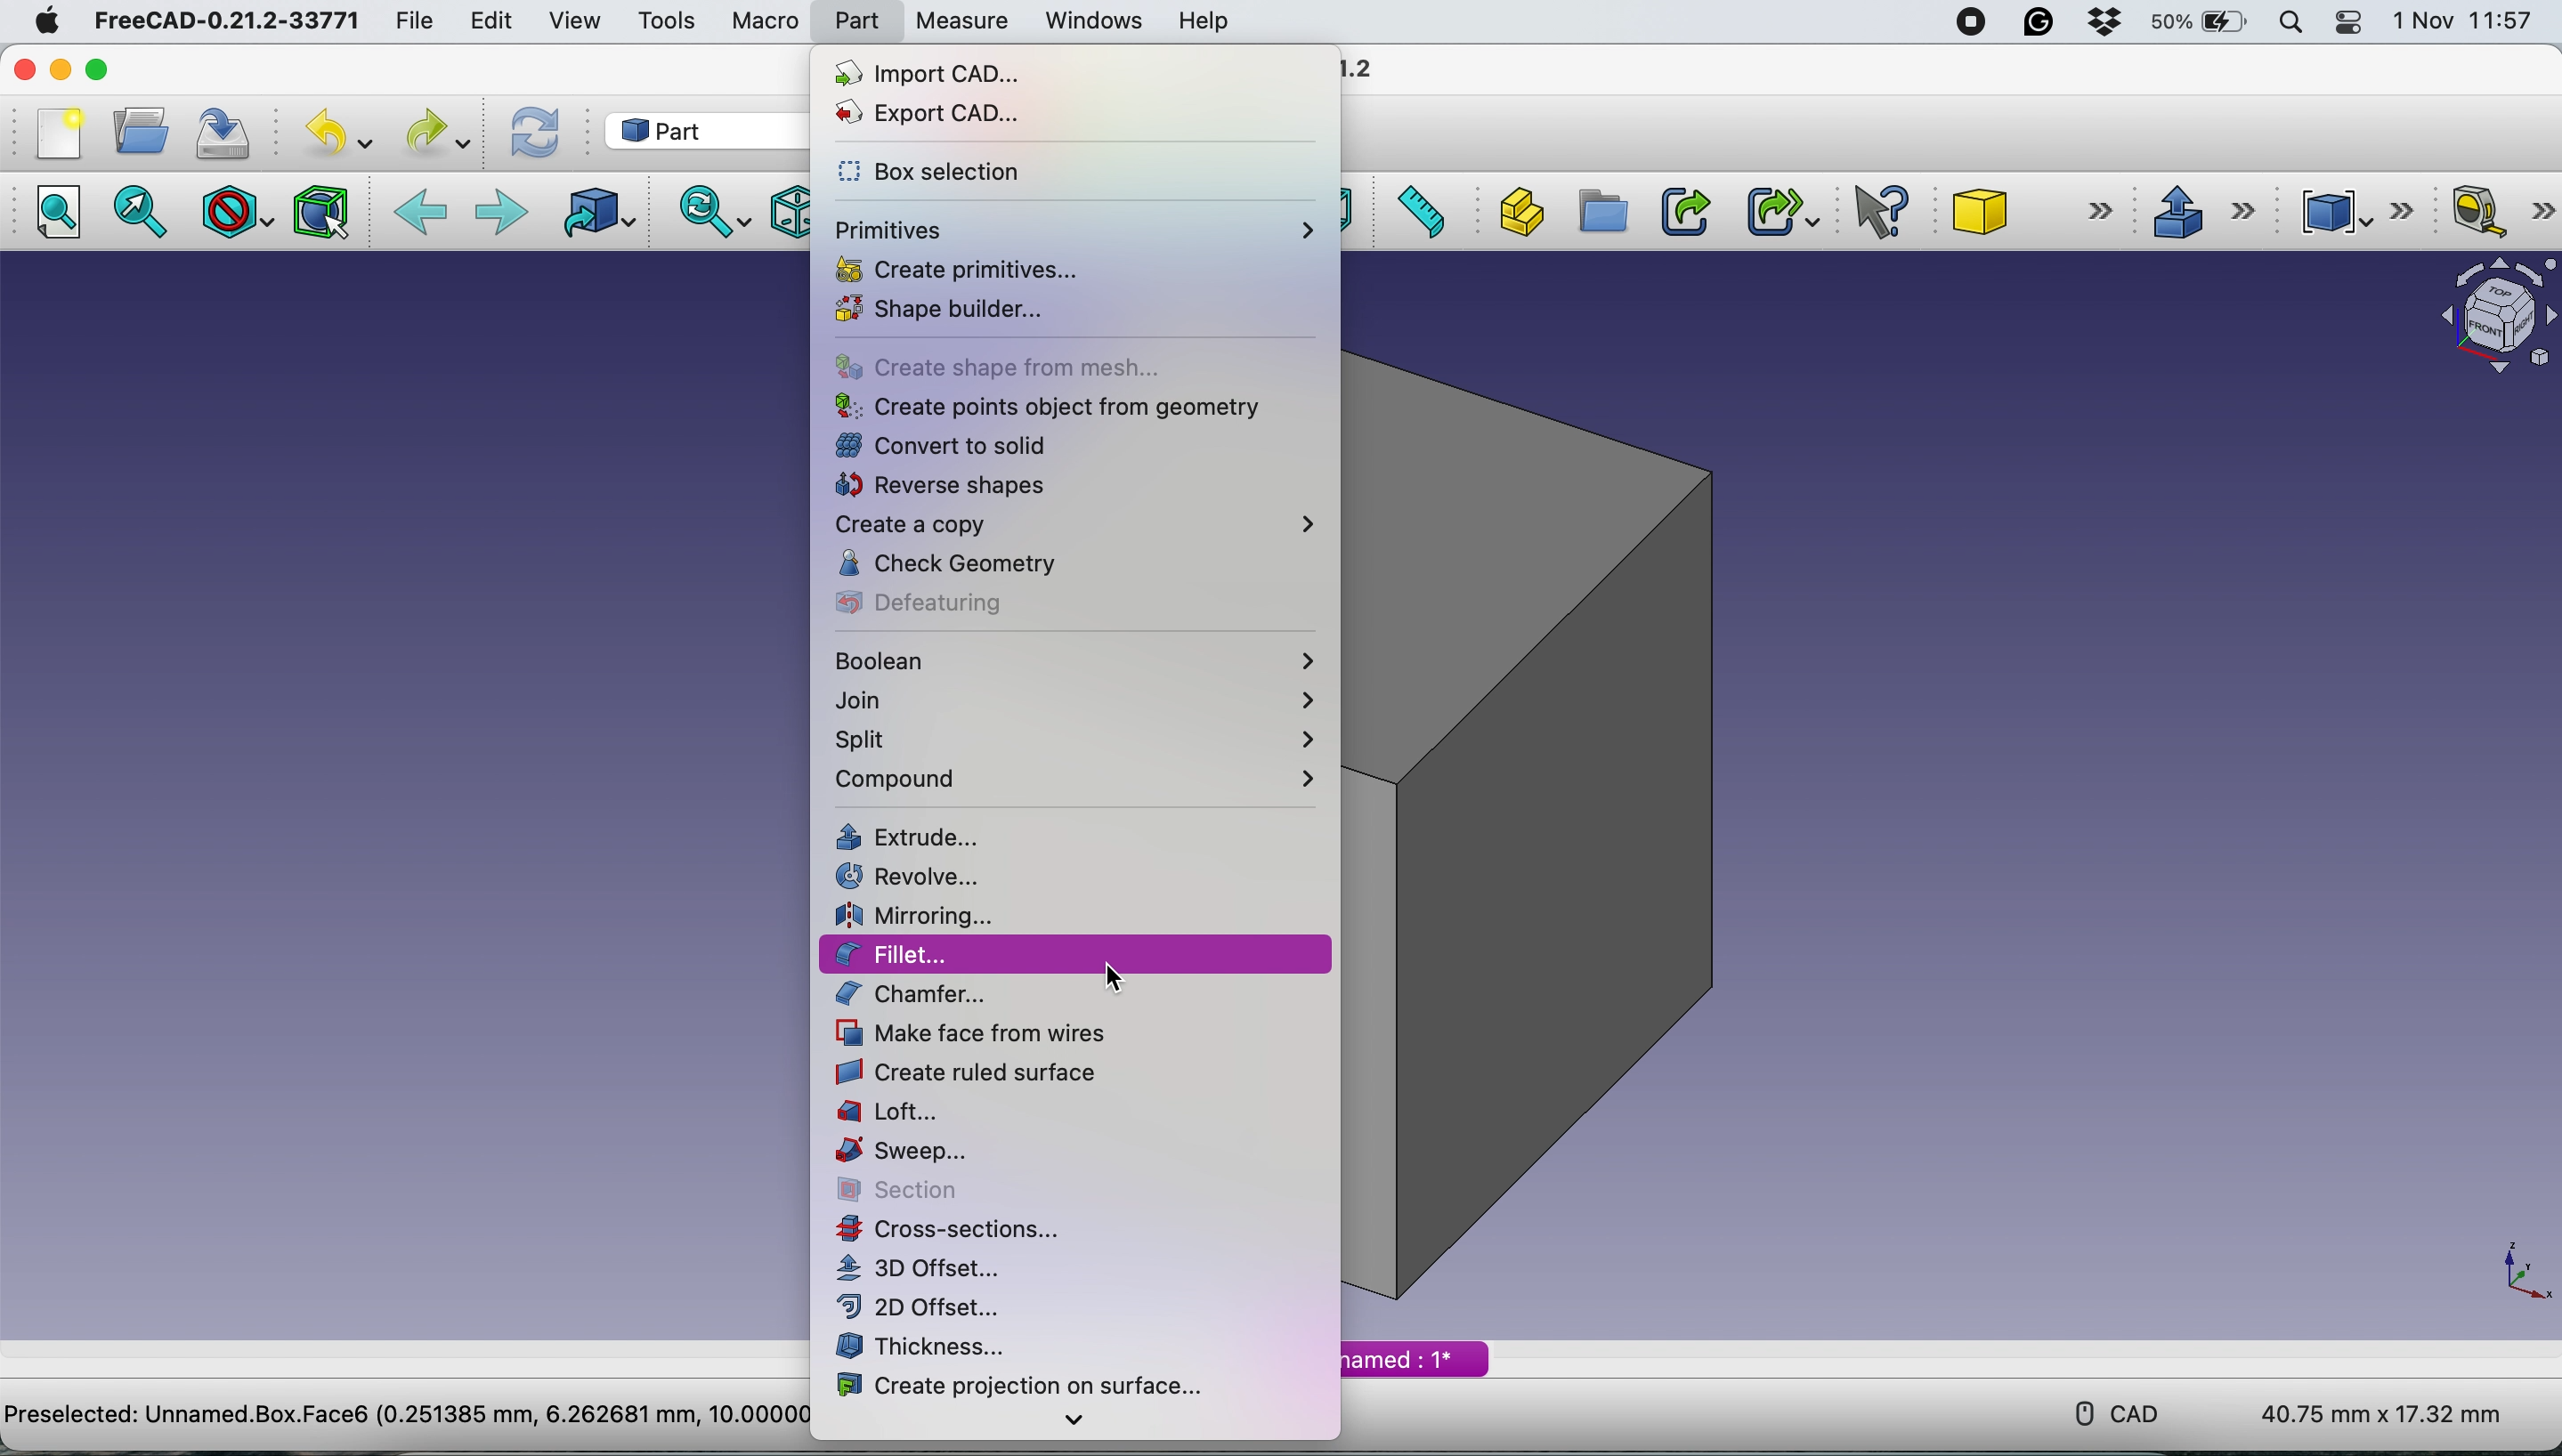 Image resolution: width=2562 pixels, height=1456 pixels. I want to click on sweep, so click(905, 1152).